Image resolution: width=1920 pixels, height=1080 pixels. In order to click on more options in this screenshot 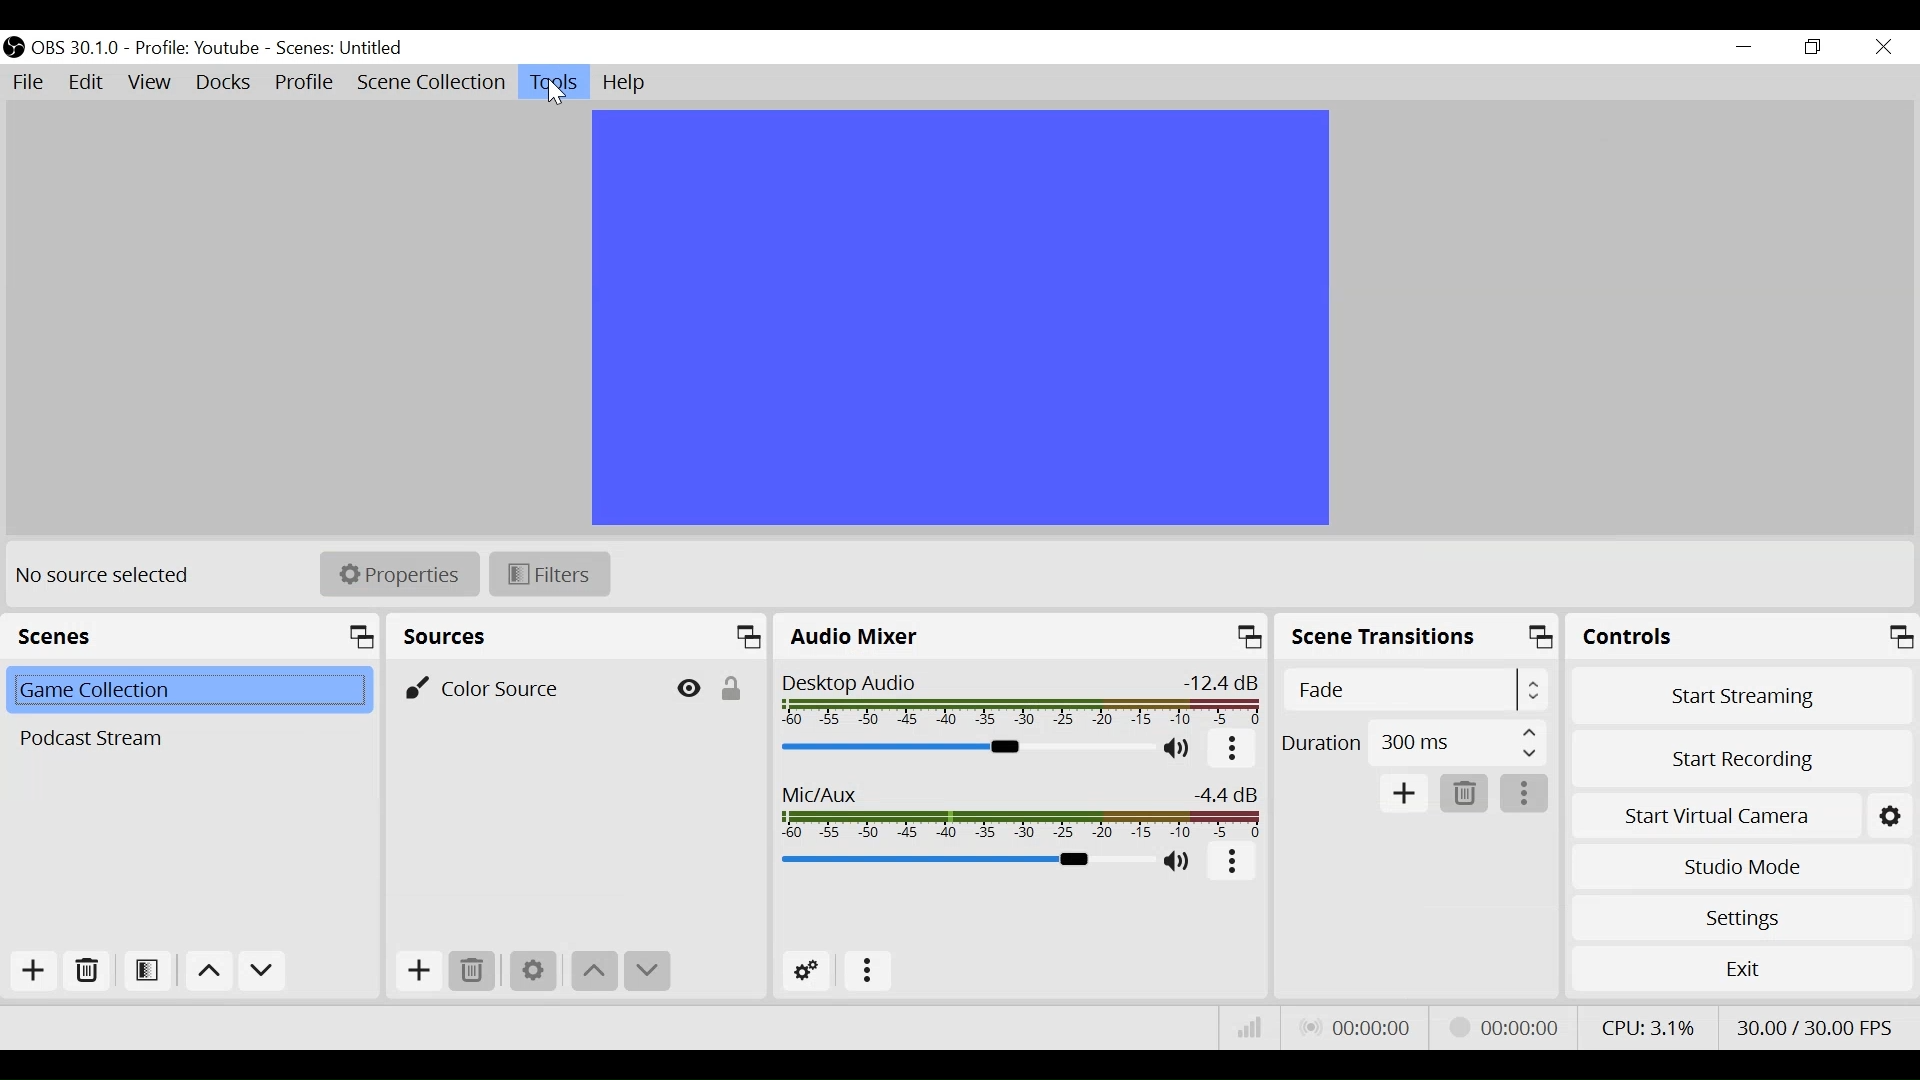, I will do `click(1525, 794)`.